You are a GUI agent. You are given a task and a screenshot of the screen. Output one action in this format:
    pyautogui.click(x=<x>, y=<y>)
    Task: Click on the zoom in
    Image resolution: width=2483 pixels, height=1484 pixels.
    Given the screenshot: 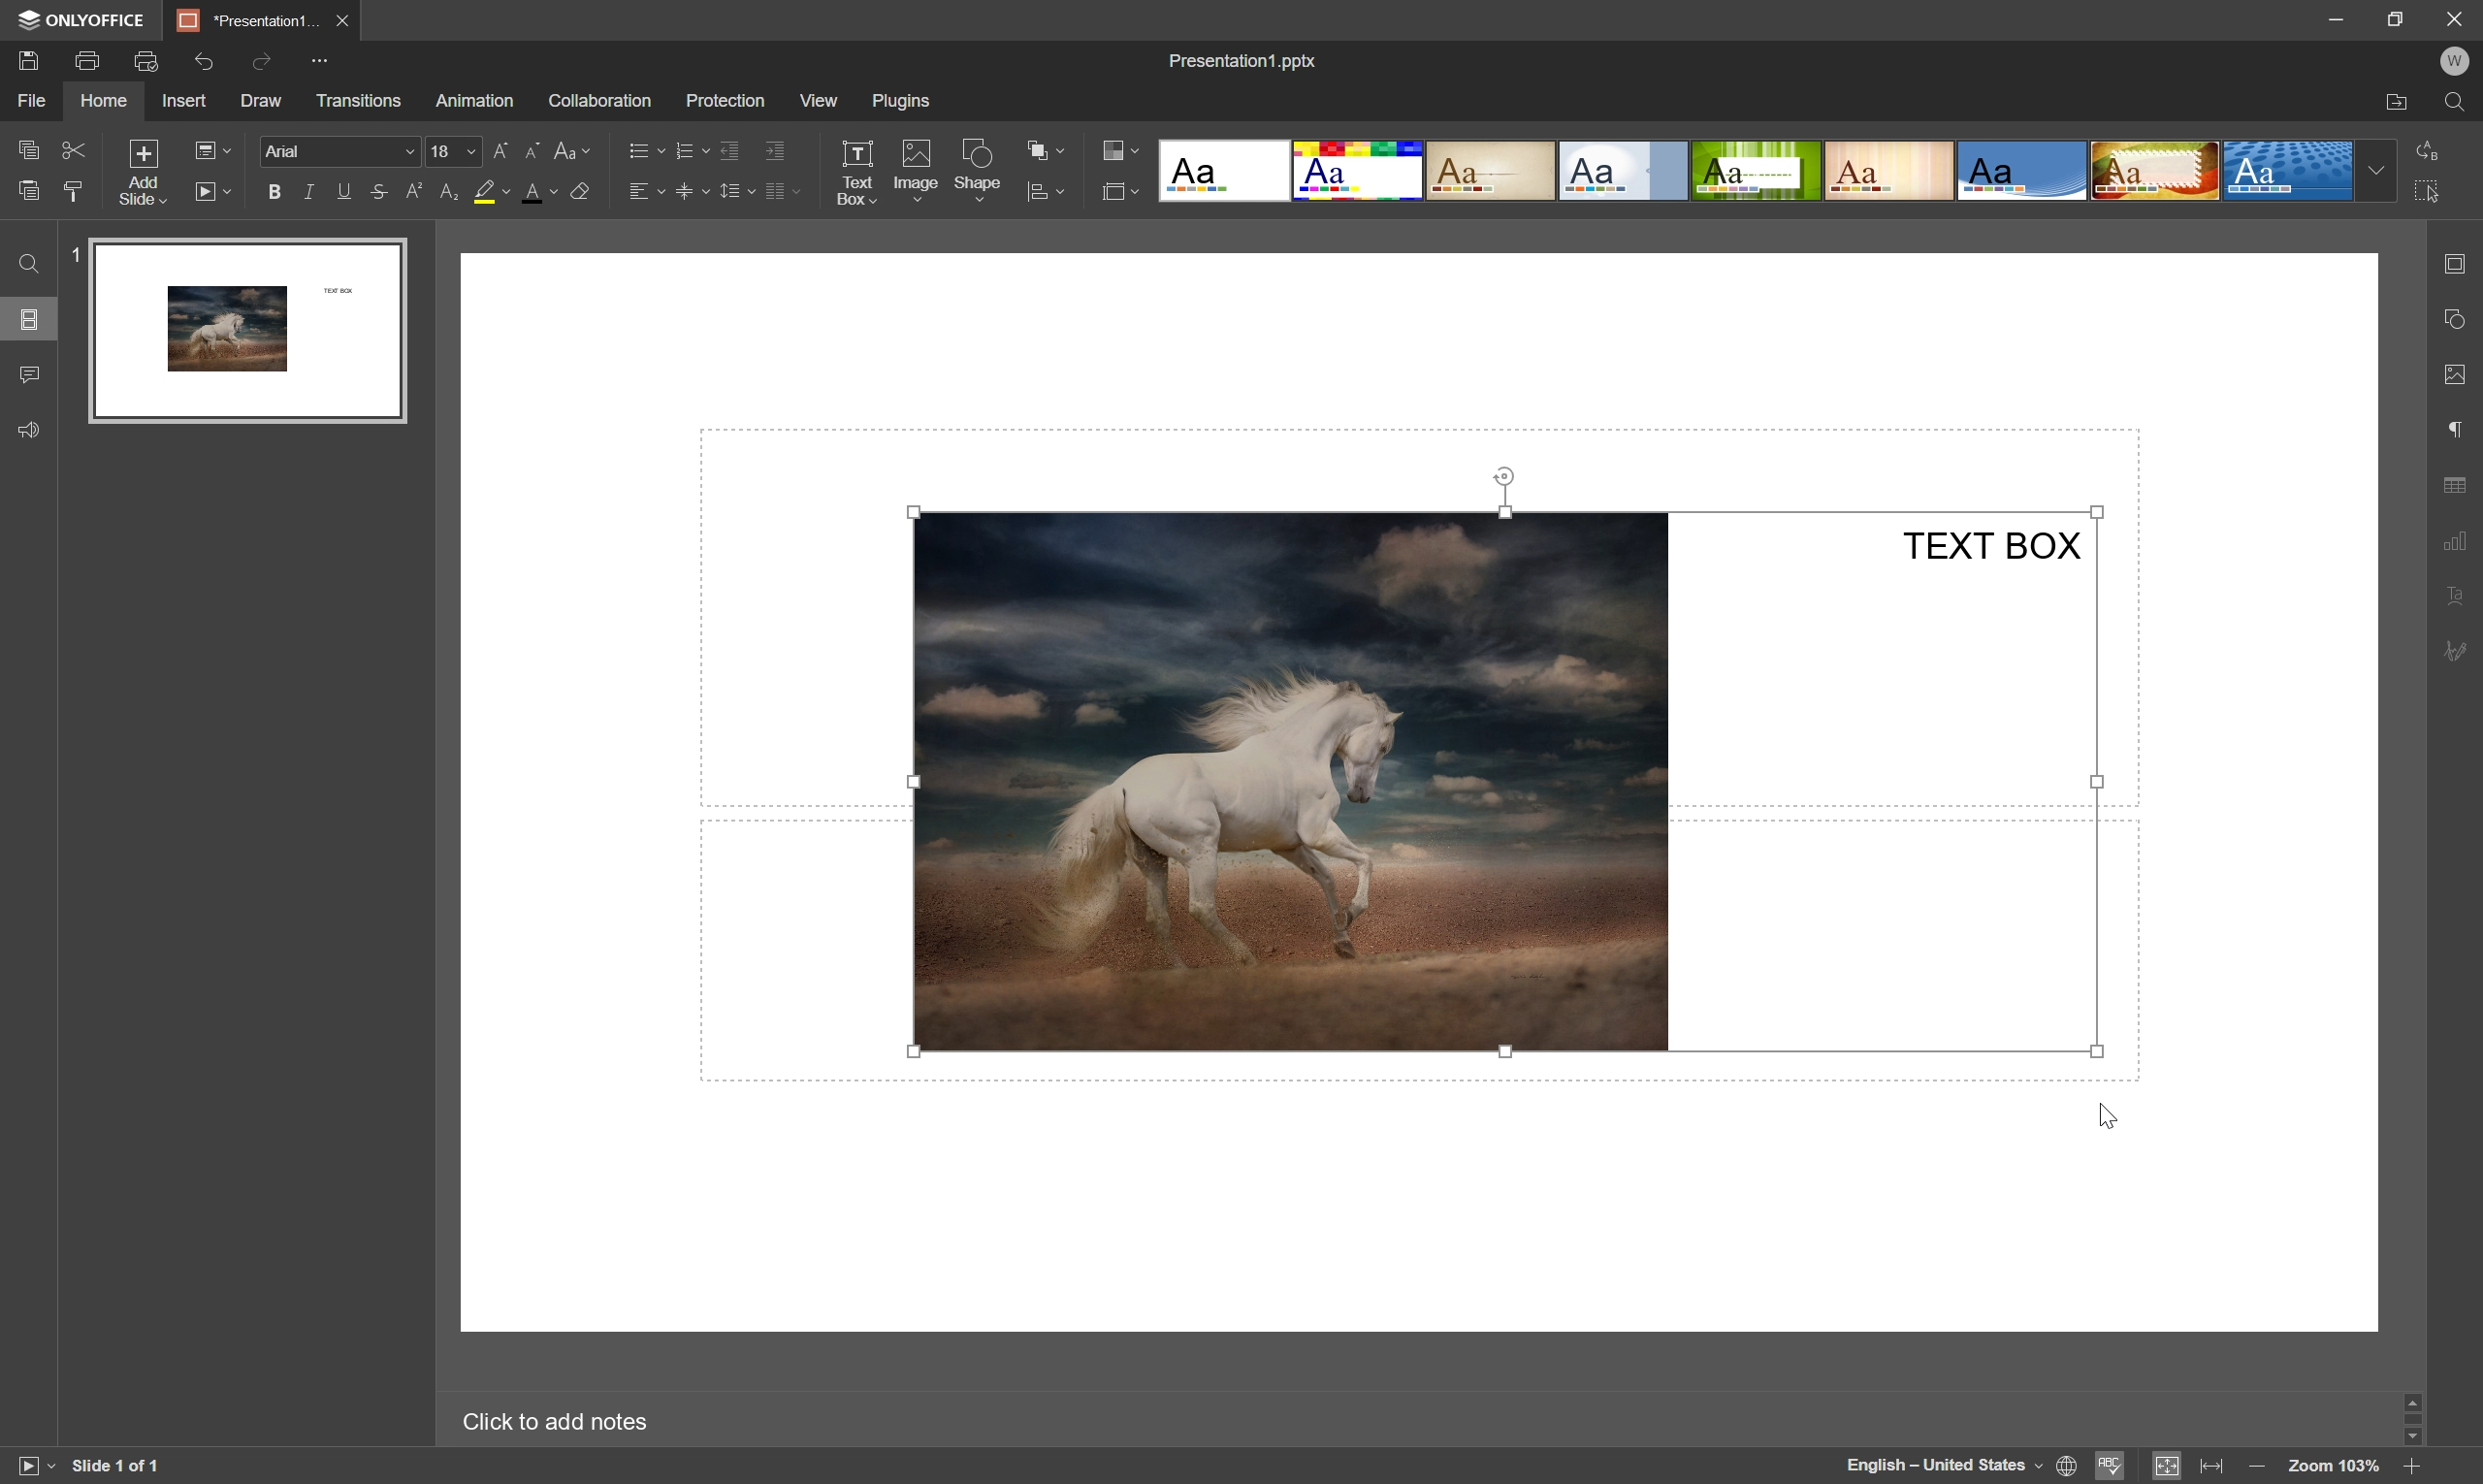 What is the action you would take?
    pyautogui.click(x=2413, y=1468)
    